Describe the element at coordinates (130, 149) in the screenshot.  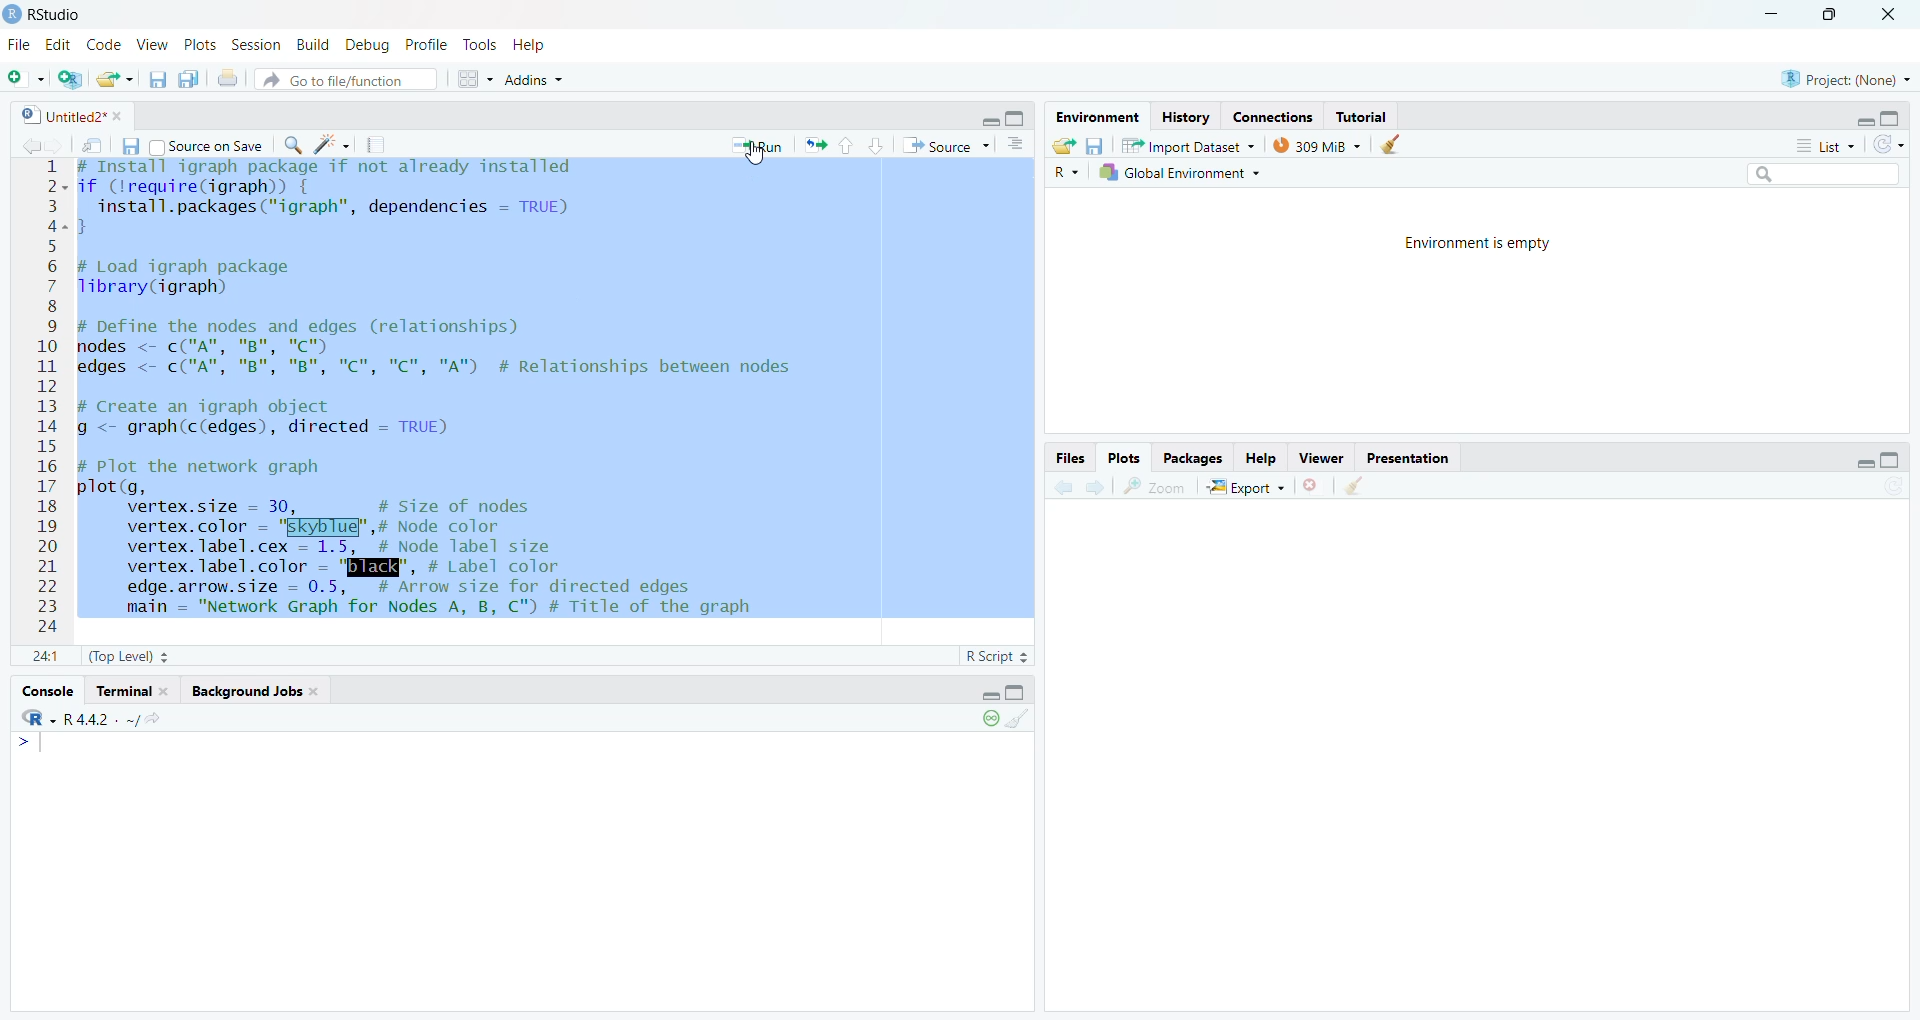
I see `save` at that location.